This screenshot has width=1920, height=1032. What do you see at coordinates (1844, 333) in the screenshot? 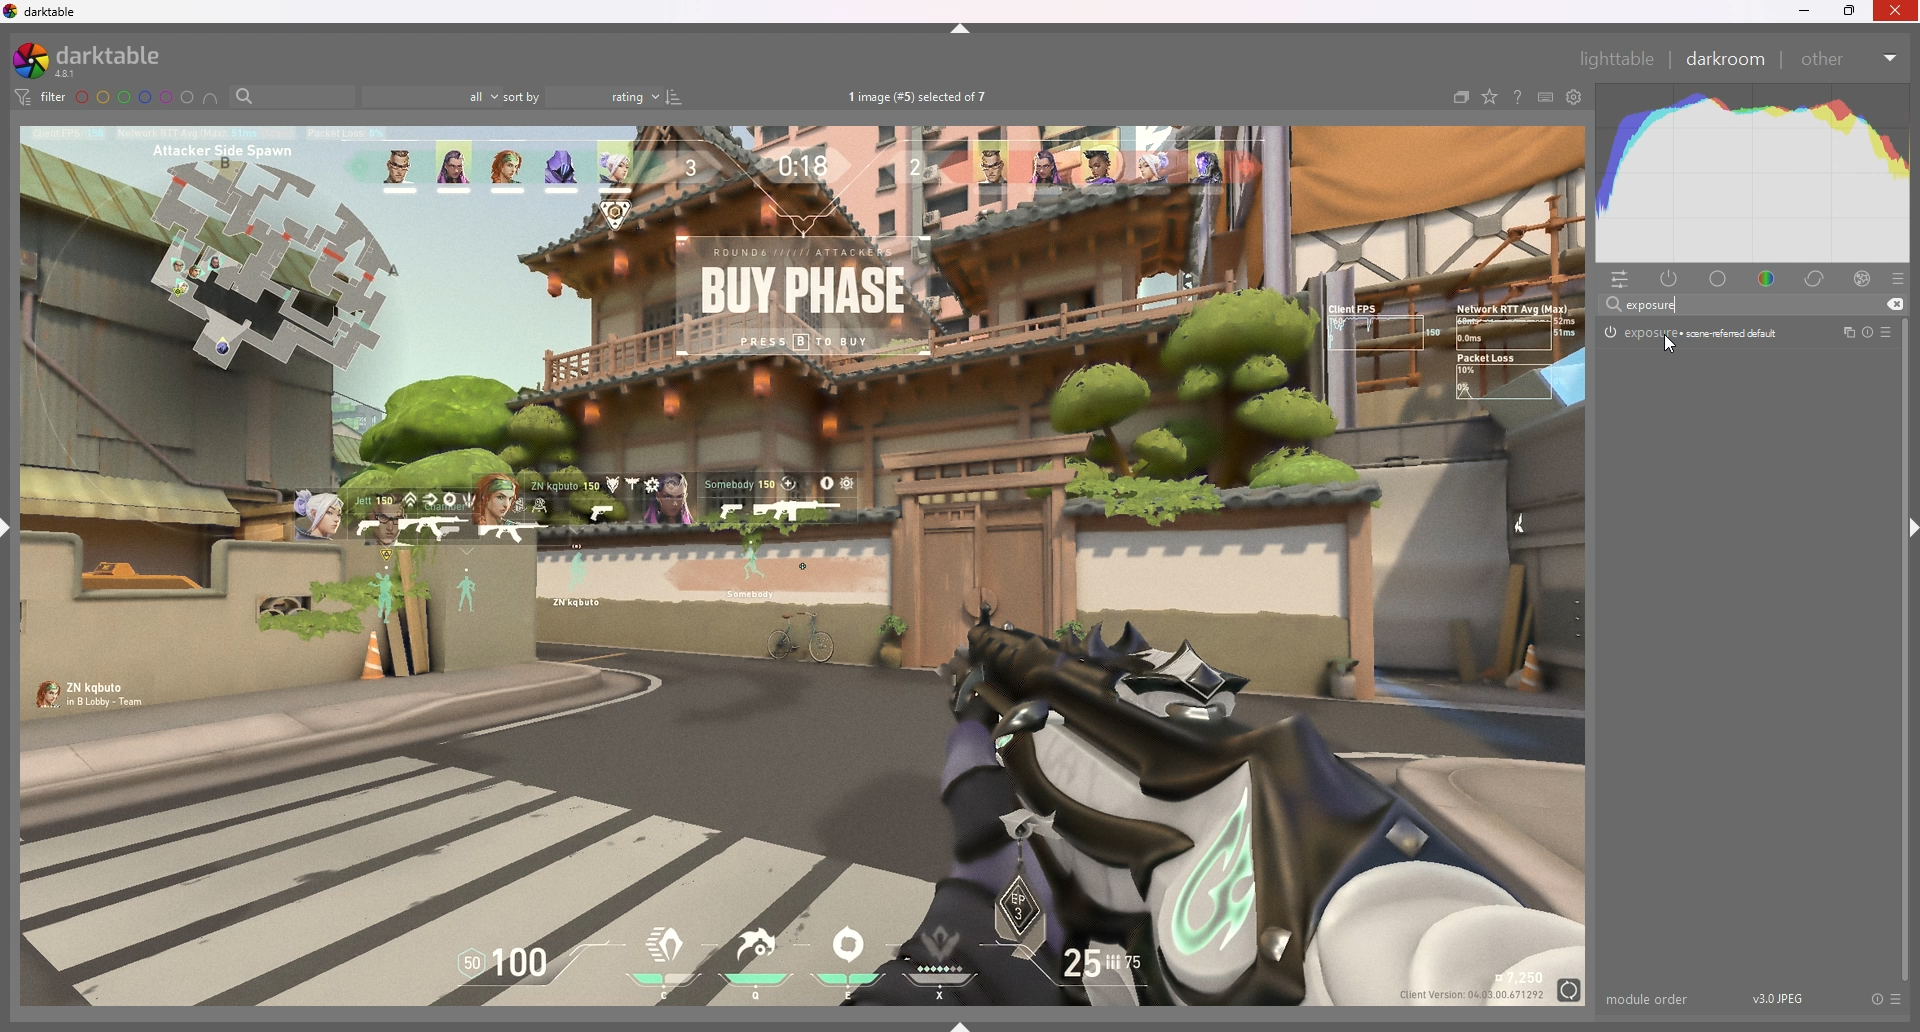
I see `multiple instances action` at bounding box center [1844, 333].